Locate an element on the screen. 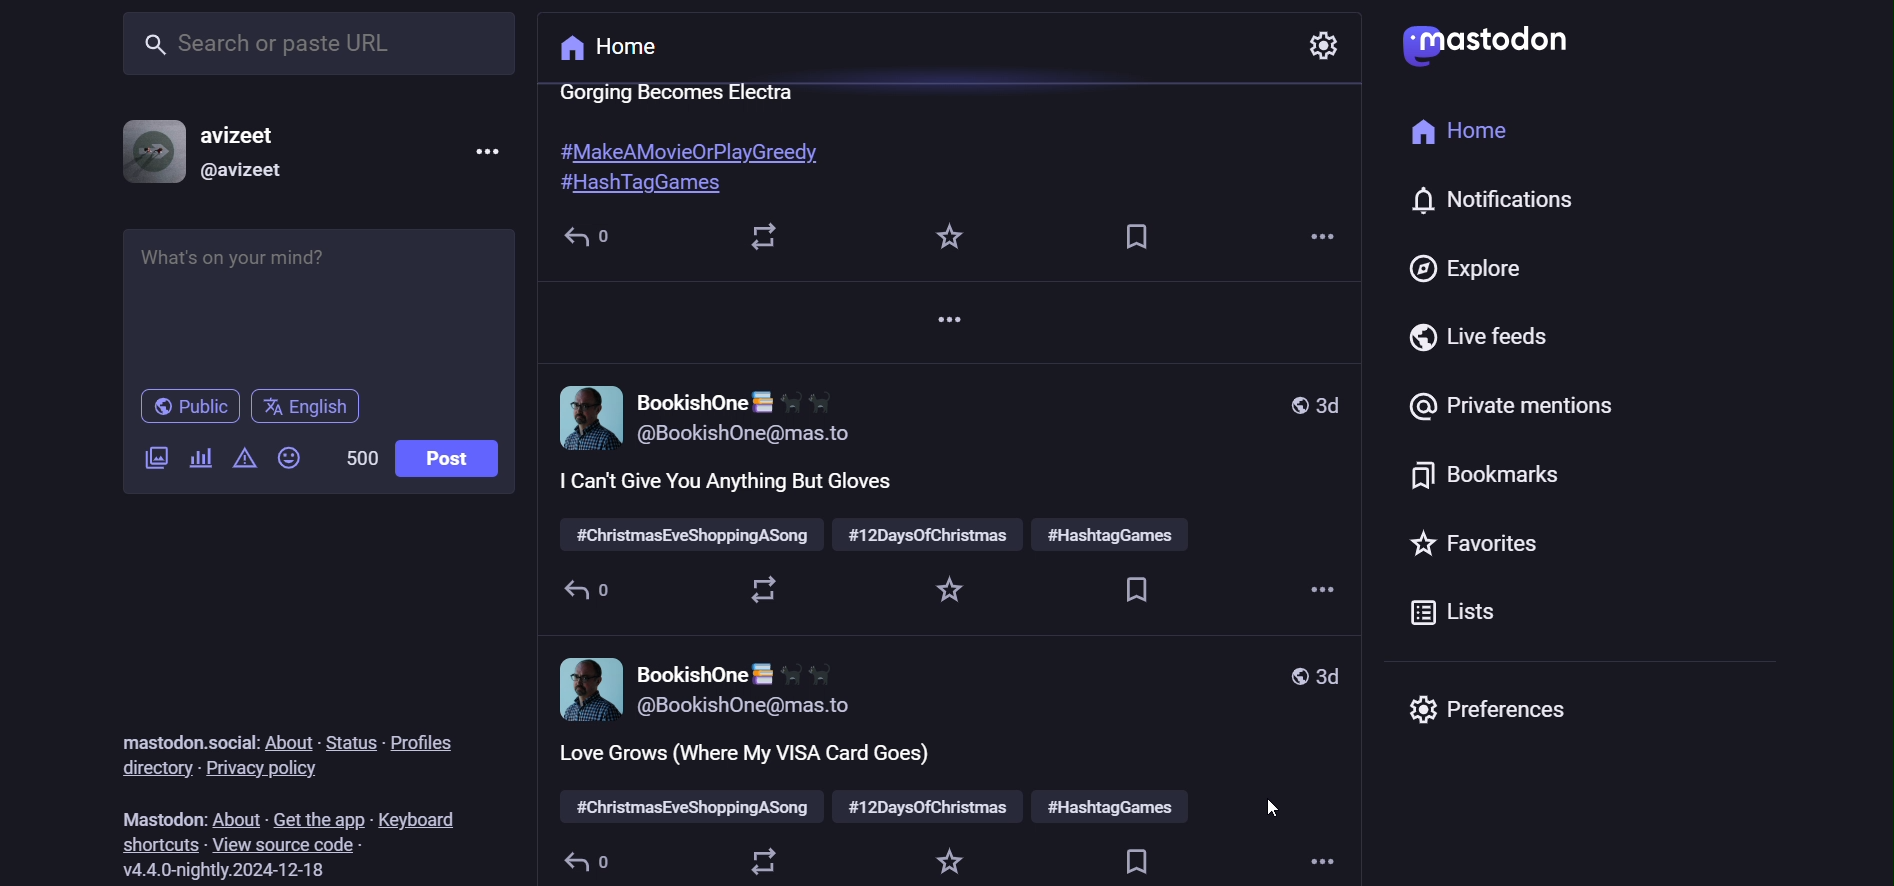 The width and height of the screenshot is (1894, 886). reply is located at coordinates (584, 594).